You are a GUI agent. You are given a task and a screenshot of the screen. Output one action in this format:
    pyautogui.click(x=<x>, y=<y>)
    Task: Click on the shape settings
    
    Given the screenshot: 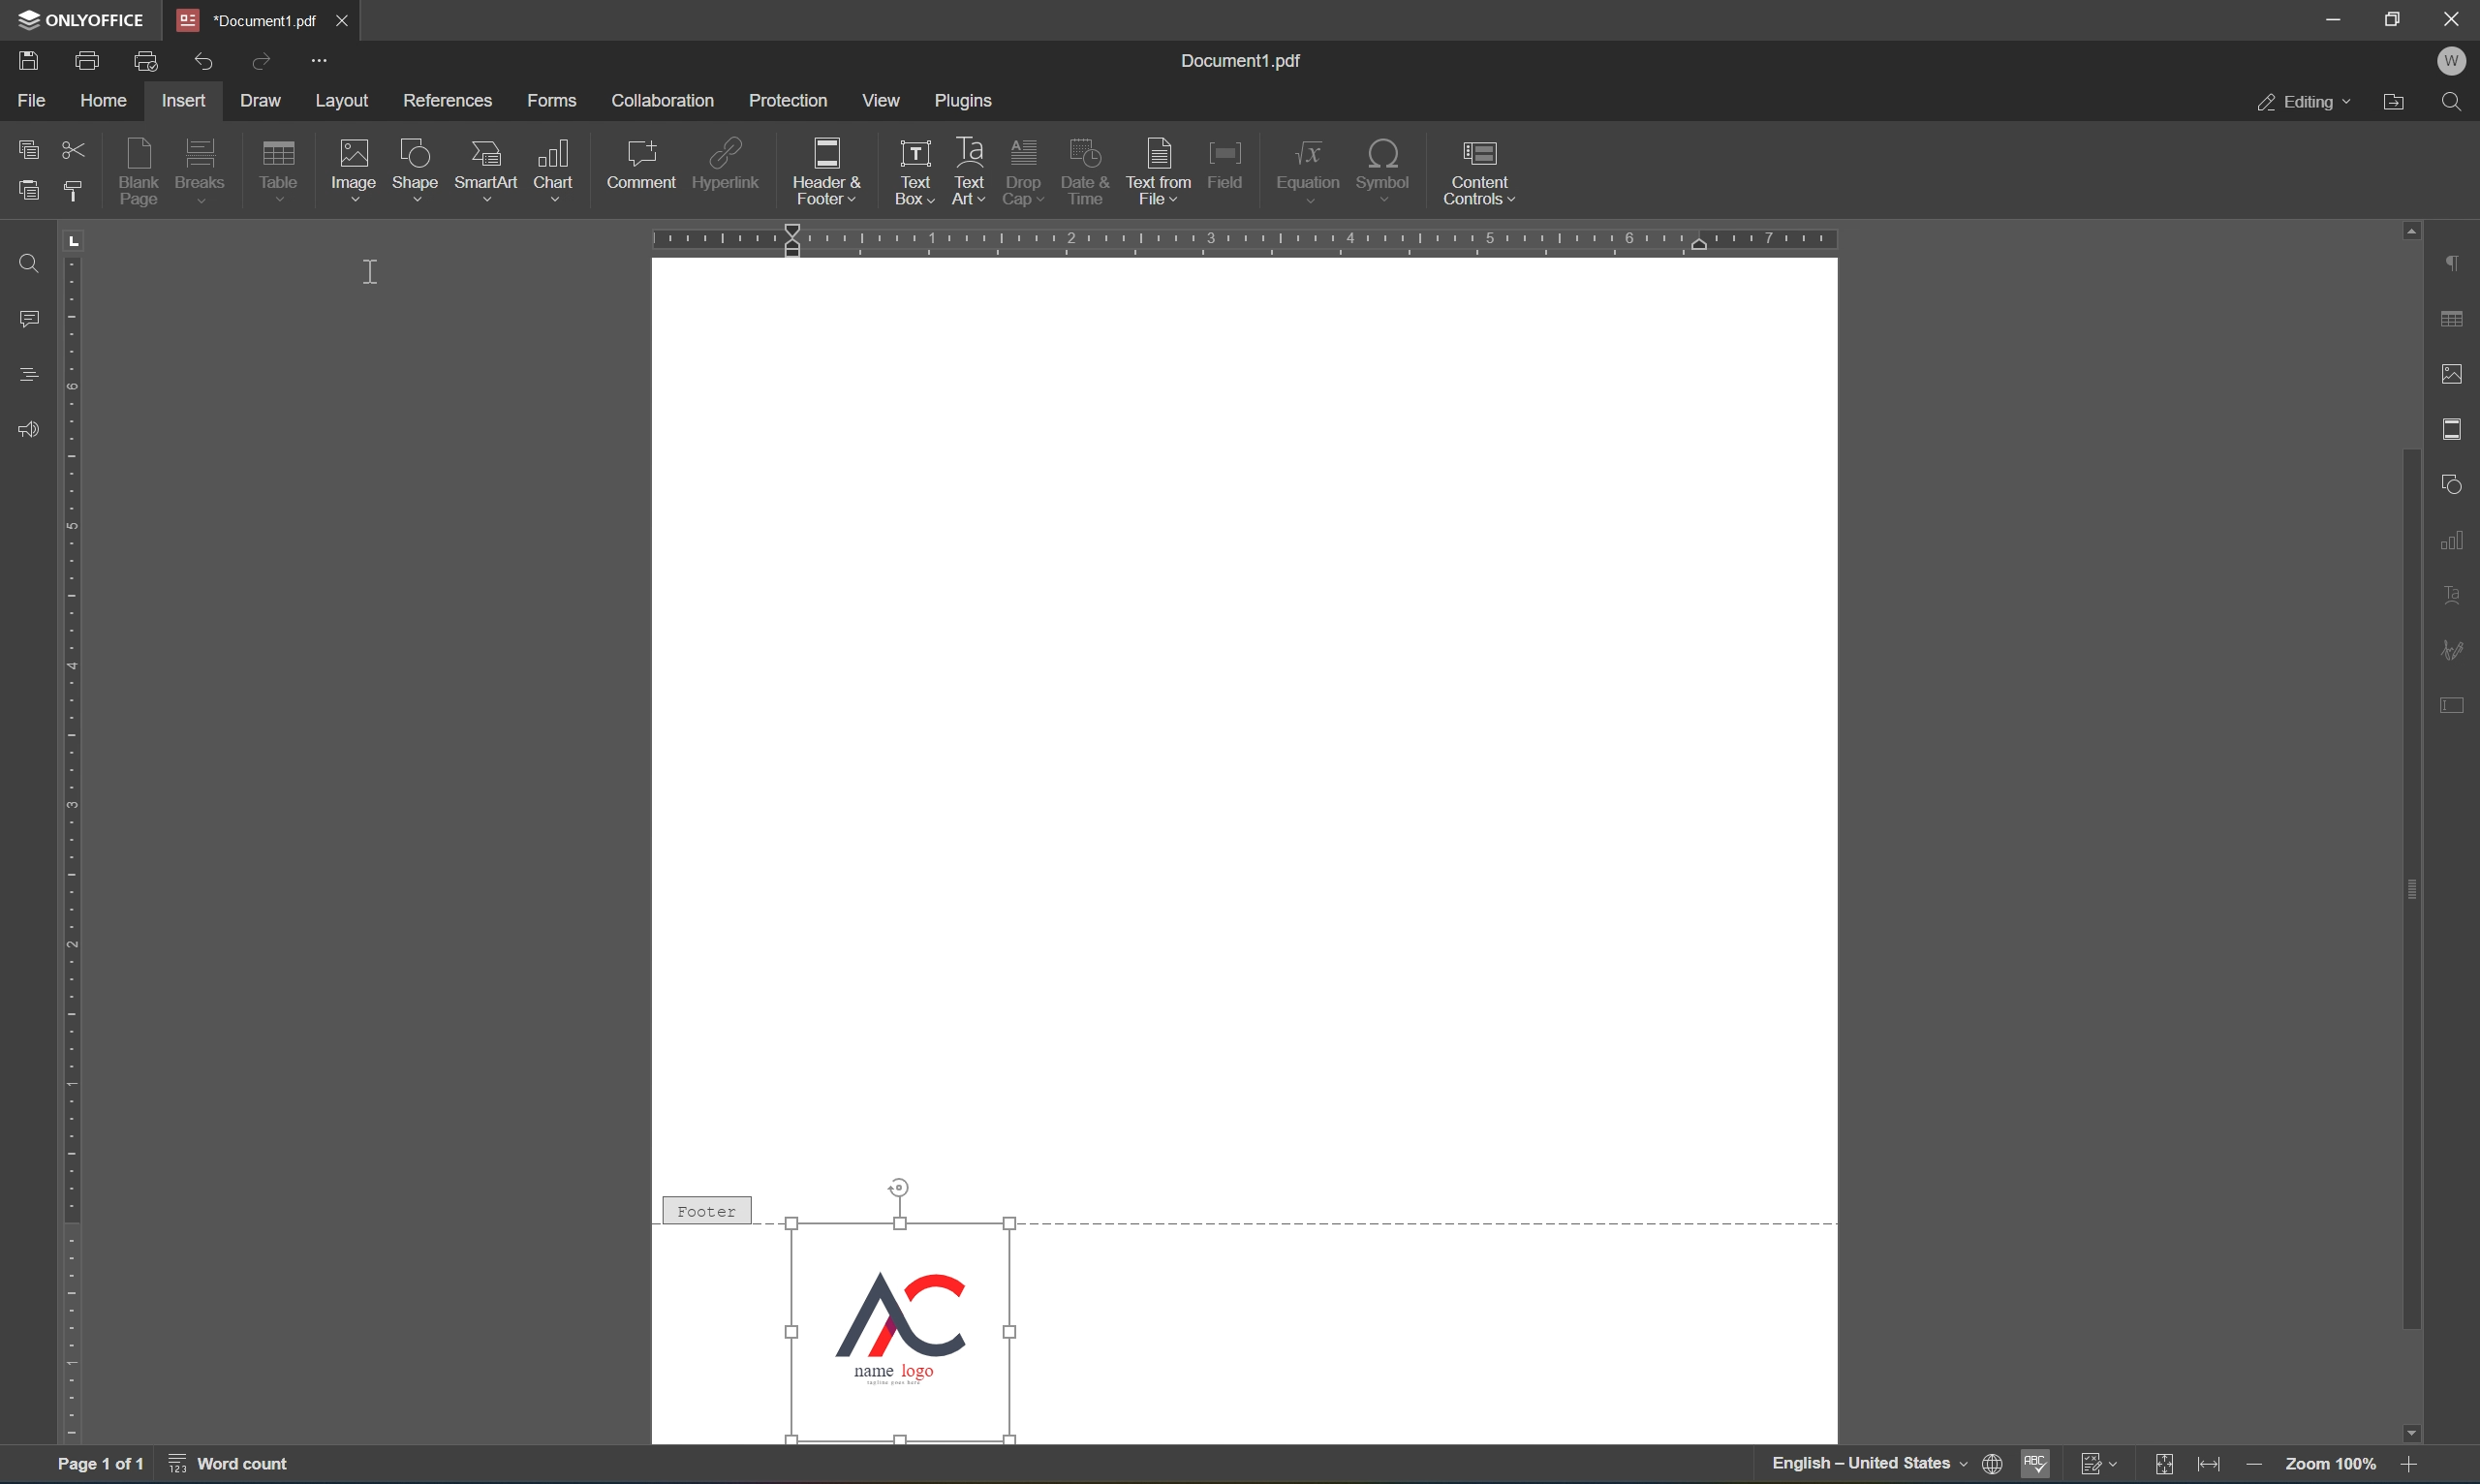 What is the action you would take?
    pyautogui.click(x=2457, y=480)
    